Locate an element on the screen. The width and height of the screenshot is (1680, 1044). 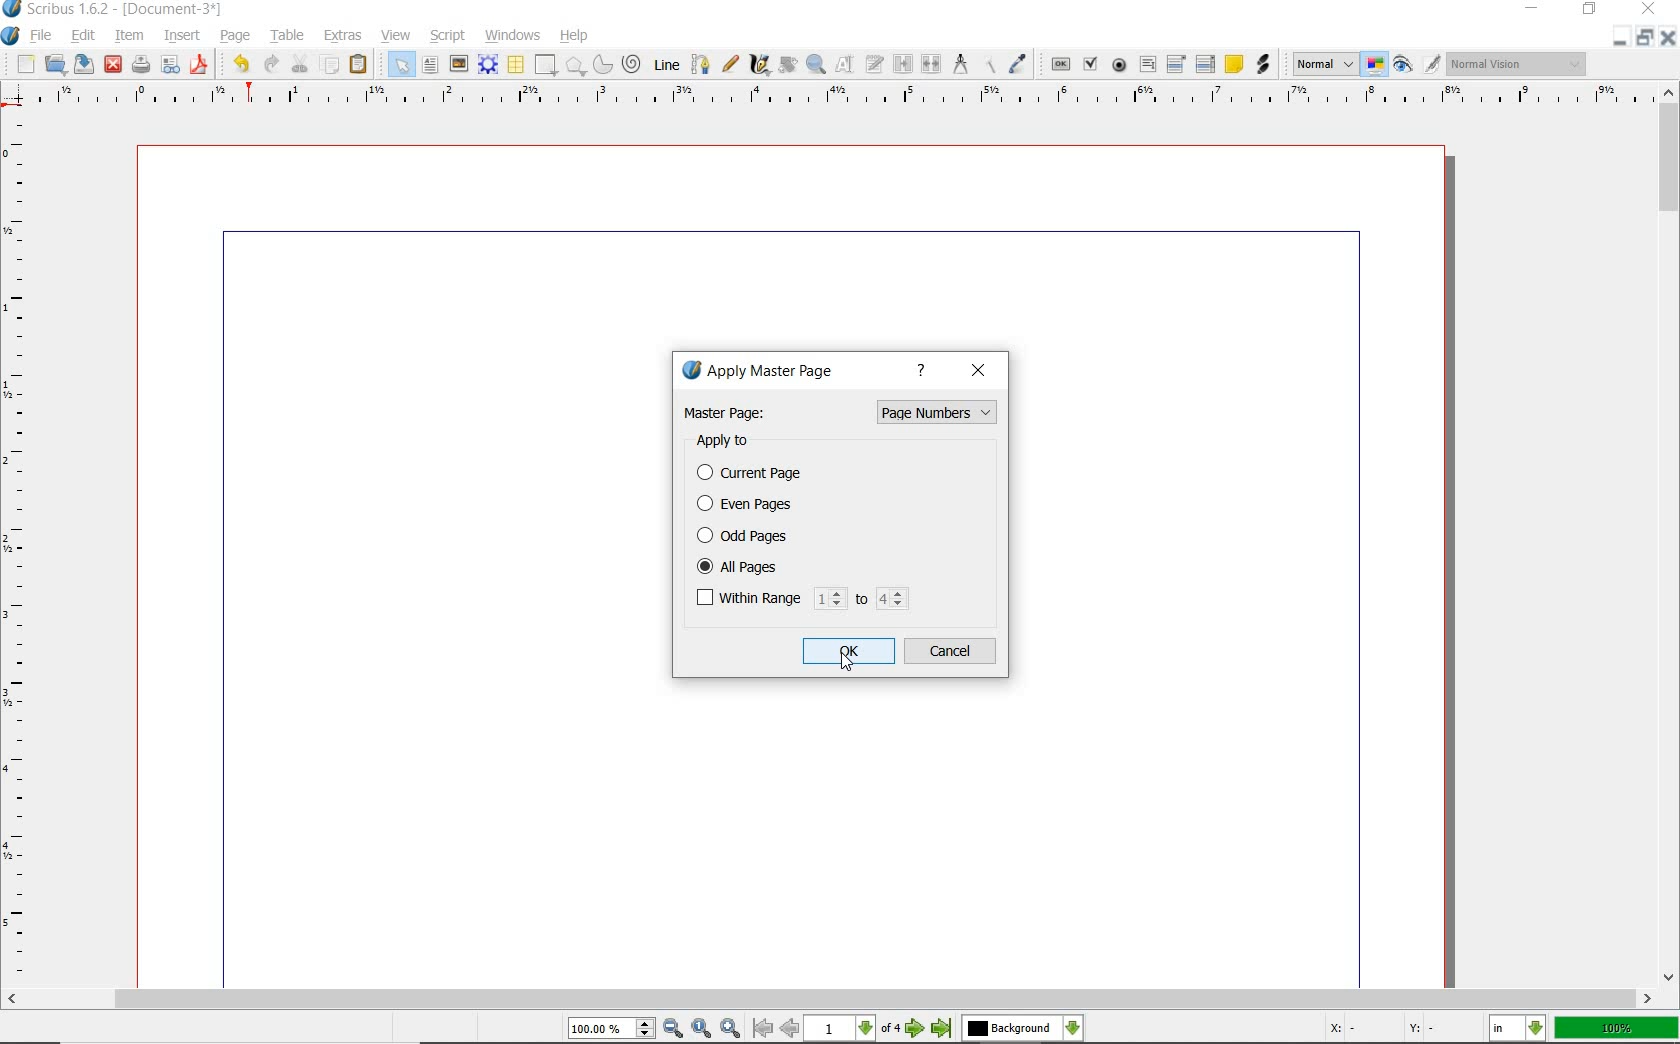
Close is located at coordinates (1670, 40).